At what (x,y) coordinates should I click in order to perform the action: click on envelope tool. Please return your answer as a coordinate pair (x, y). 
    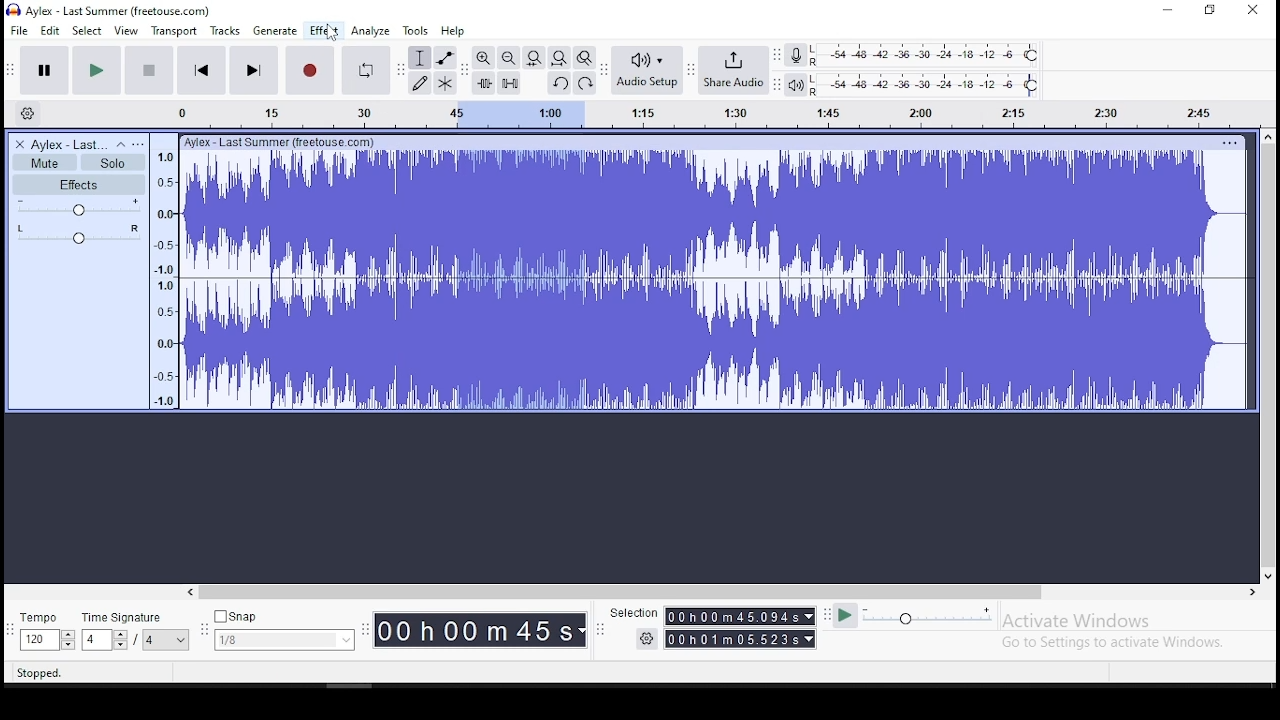
    Looking at the image, I should click on (445, 58).